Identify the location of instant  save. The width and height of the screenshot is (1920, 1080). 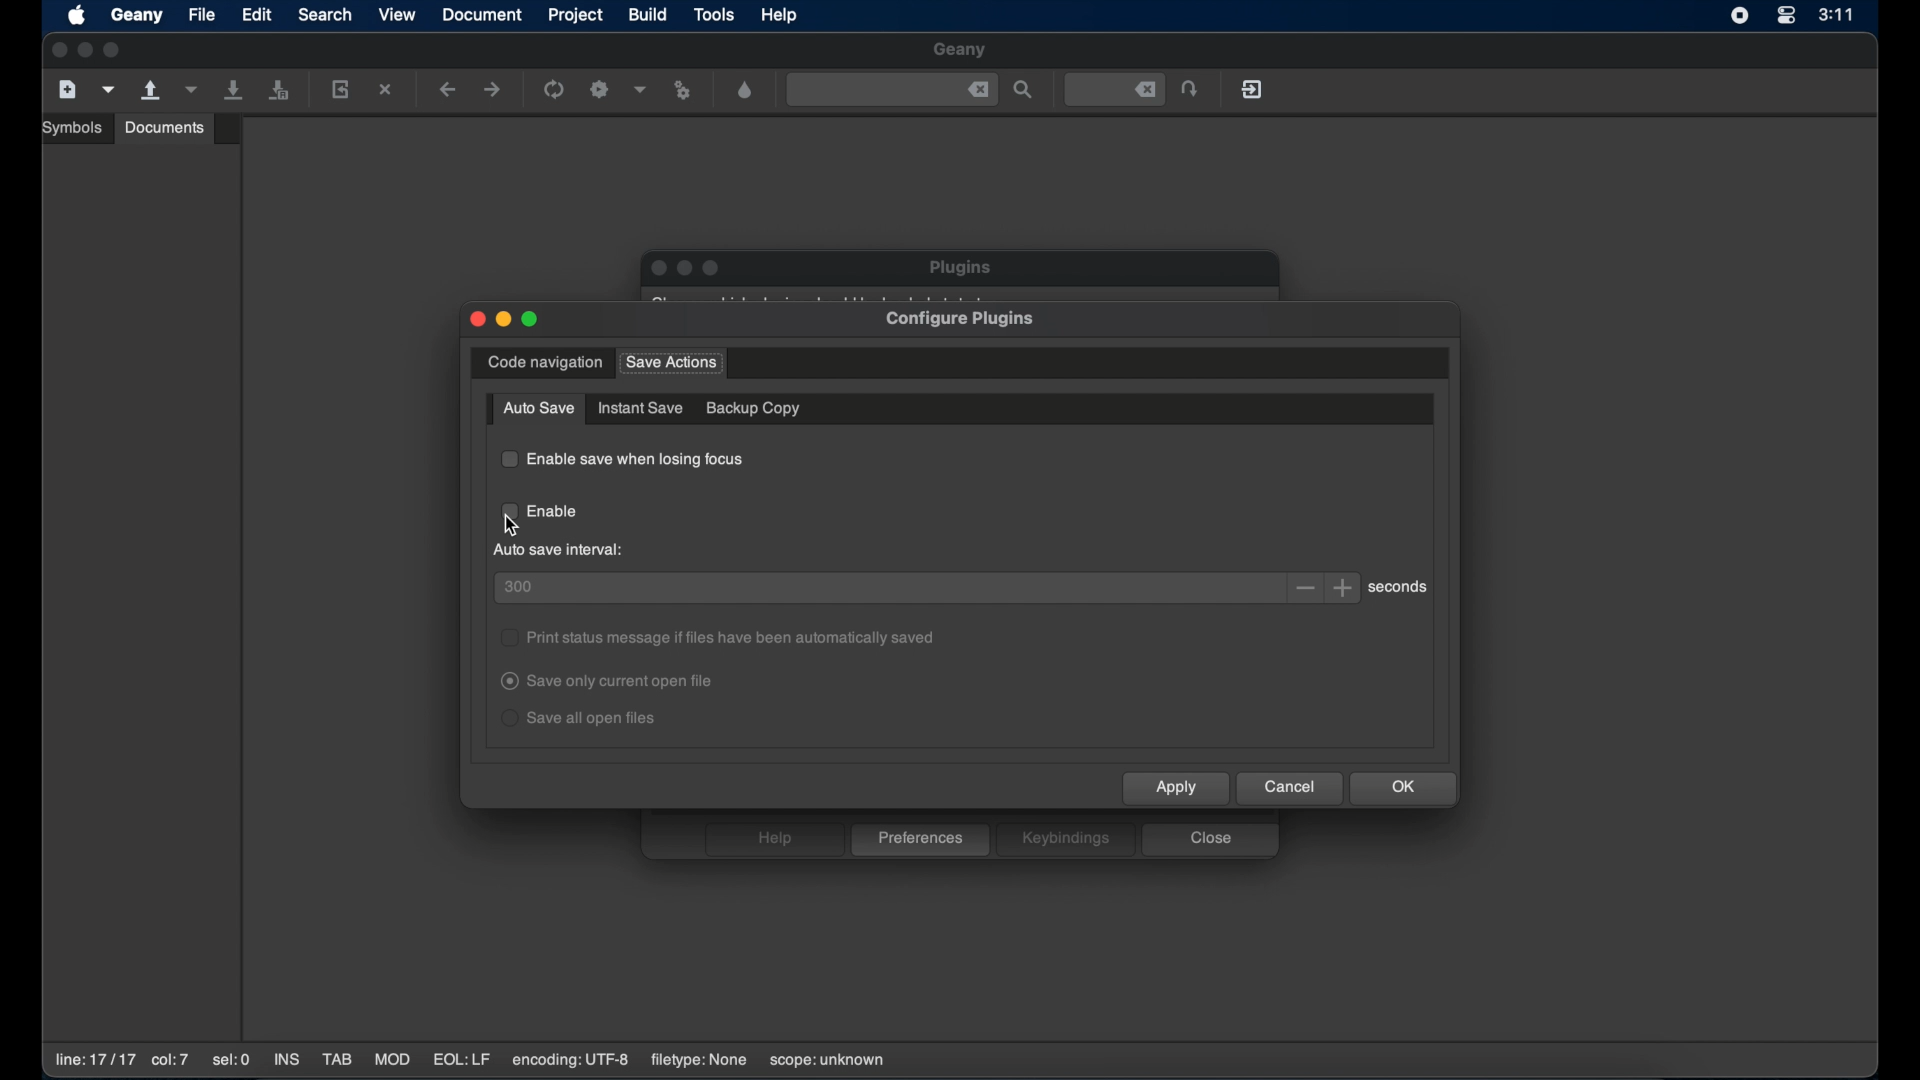
(640, 408).